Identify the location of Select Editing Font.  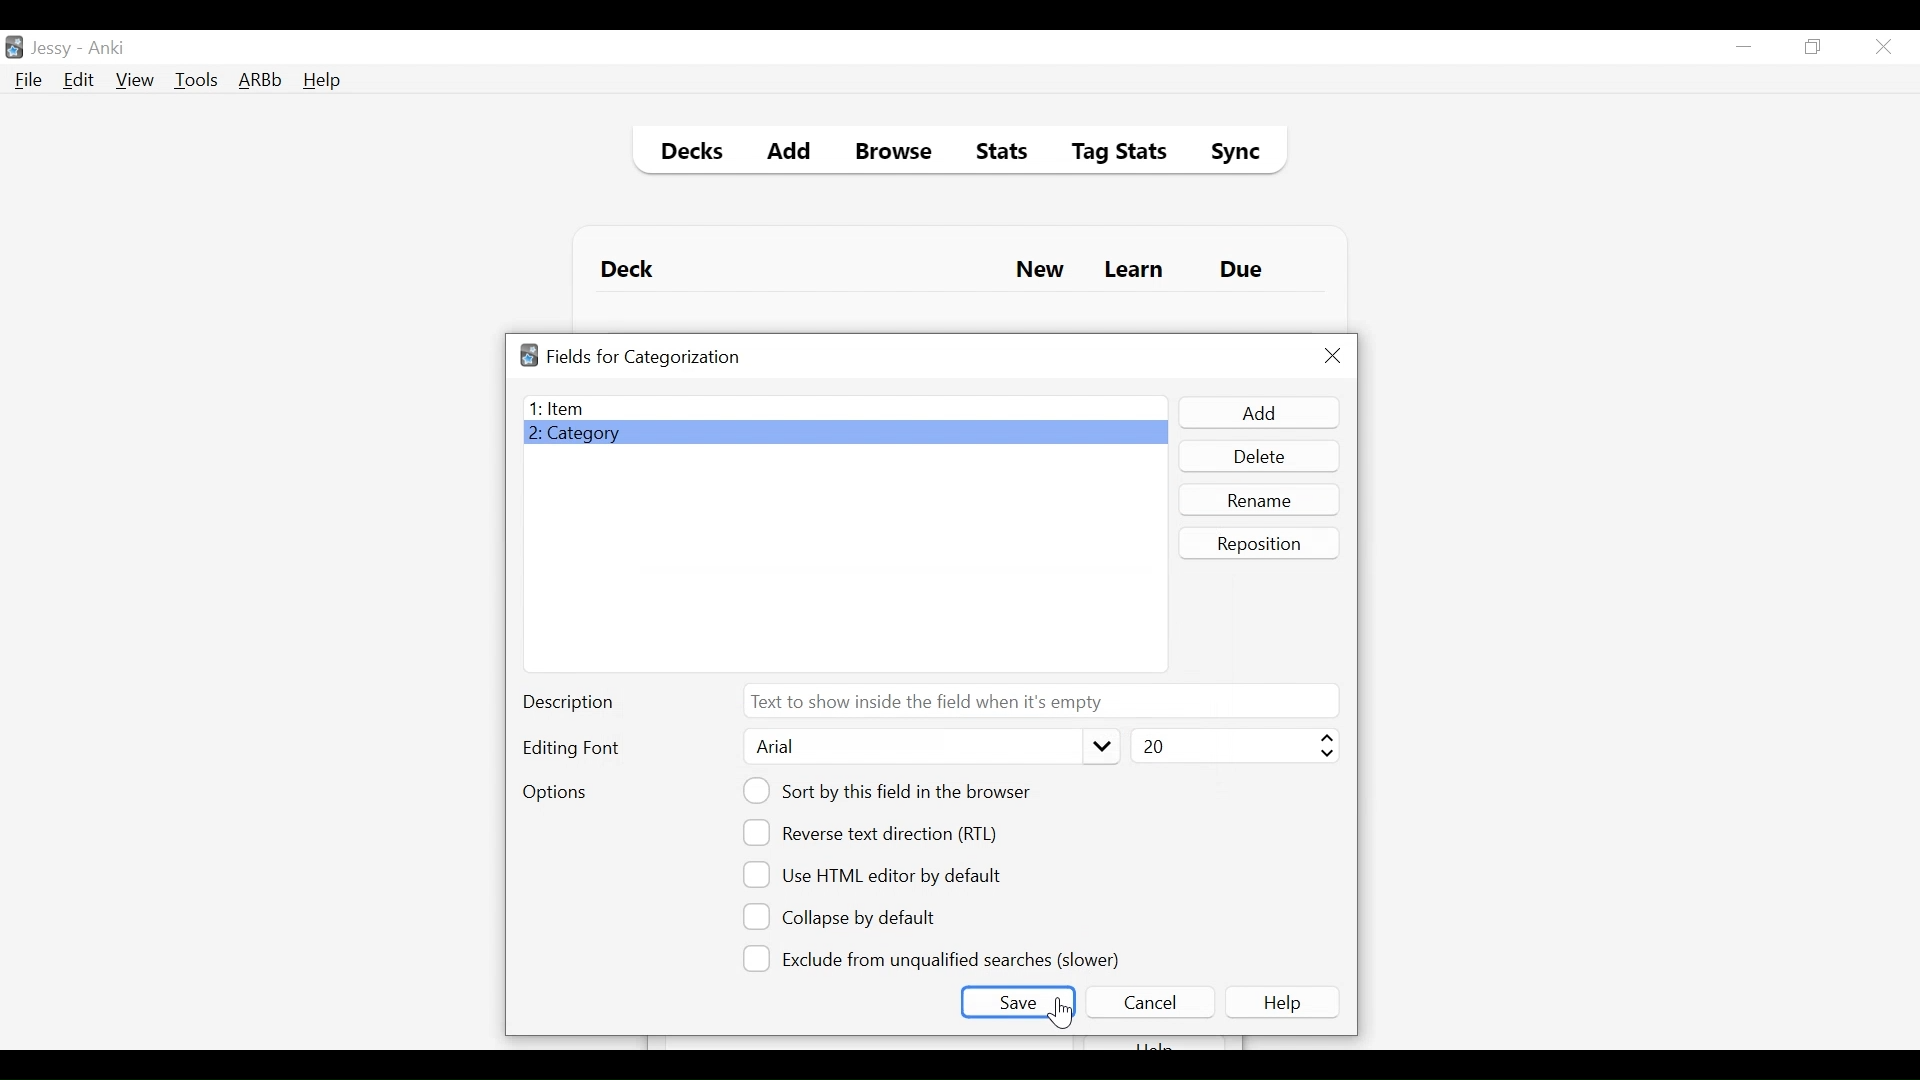
(929, 747).